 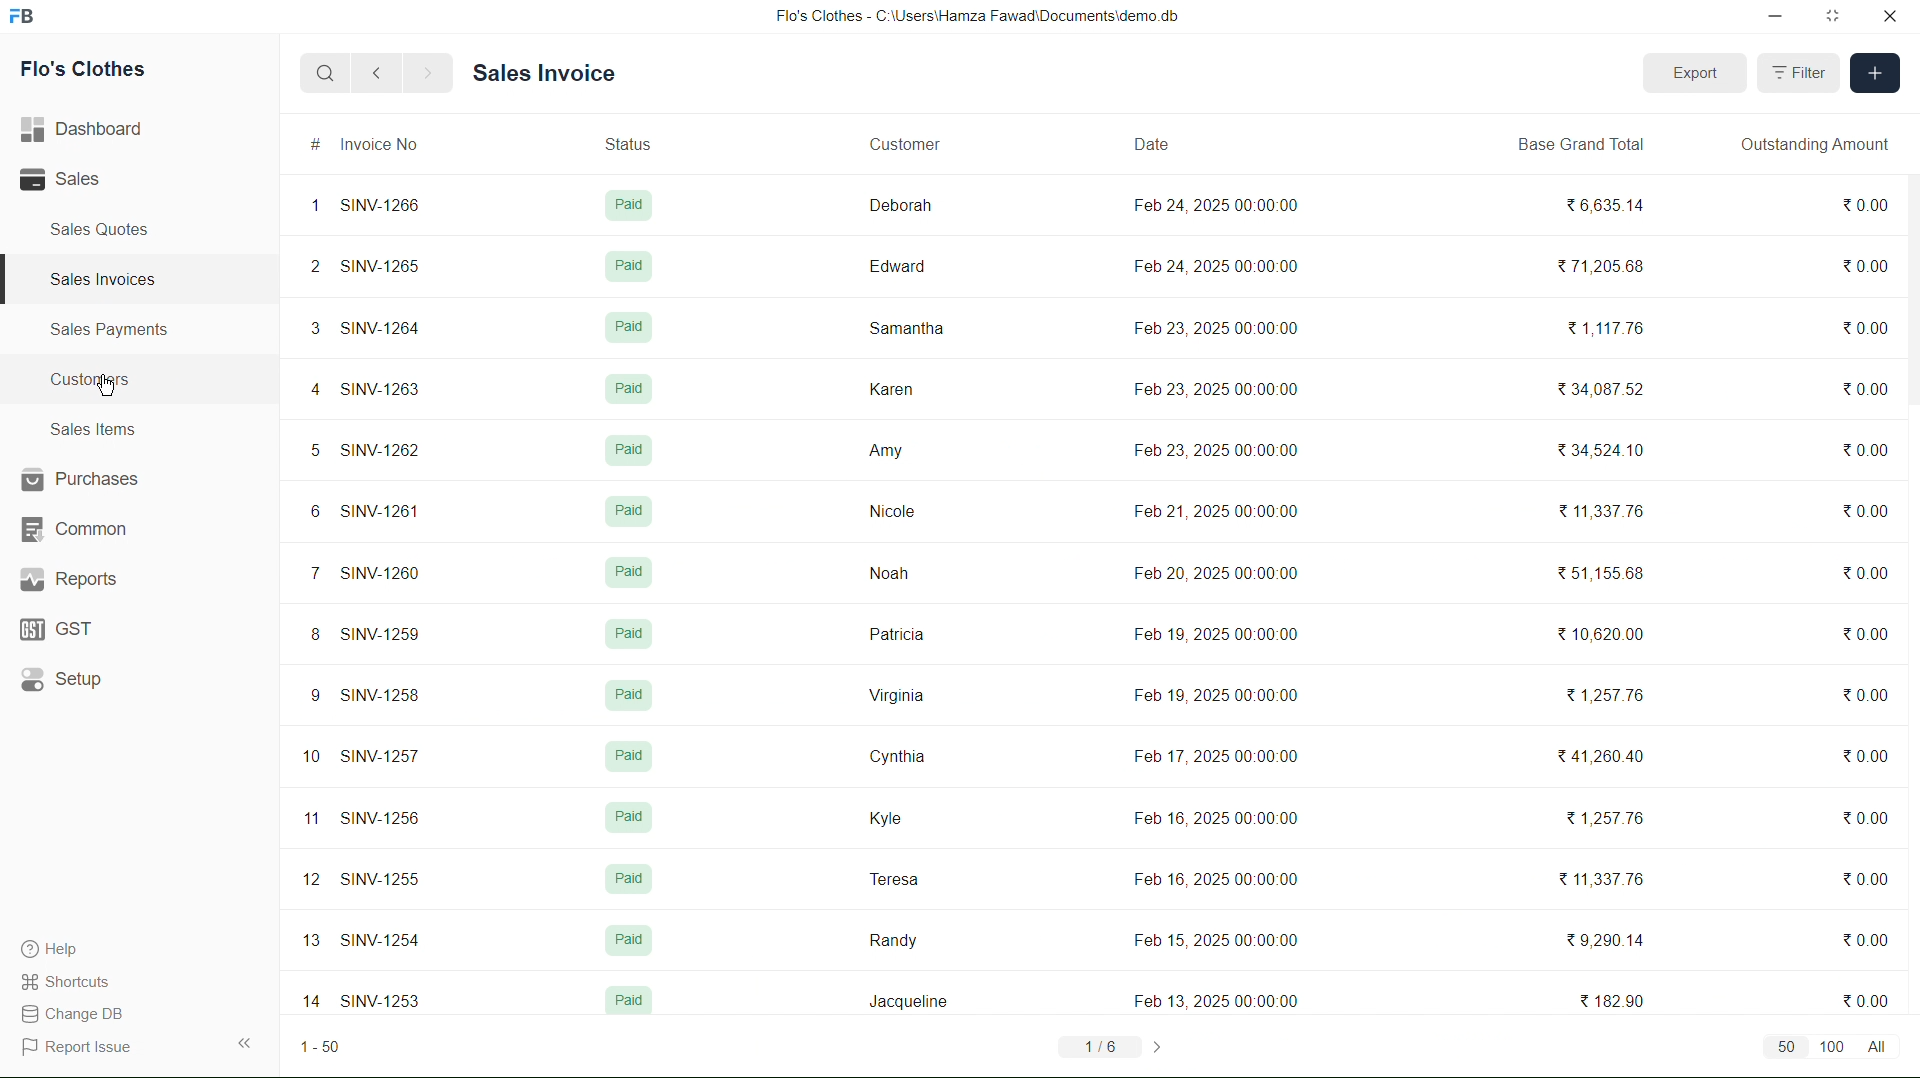 What do you see at coordinates (320, 72) in the screenshot?
I see `search` at bounding box center [320, 72].